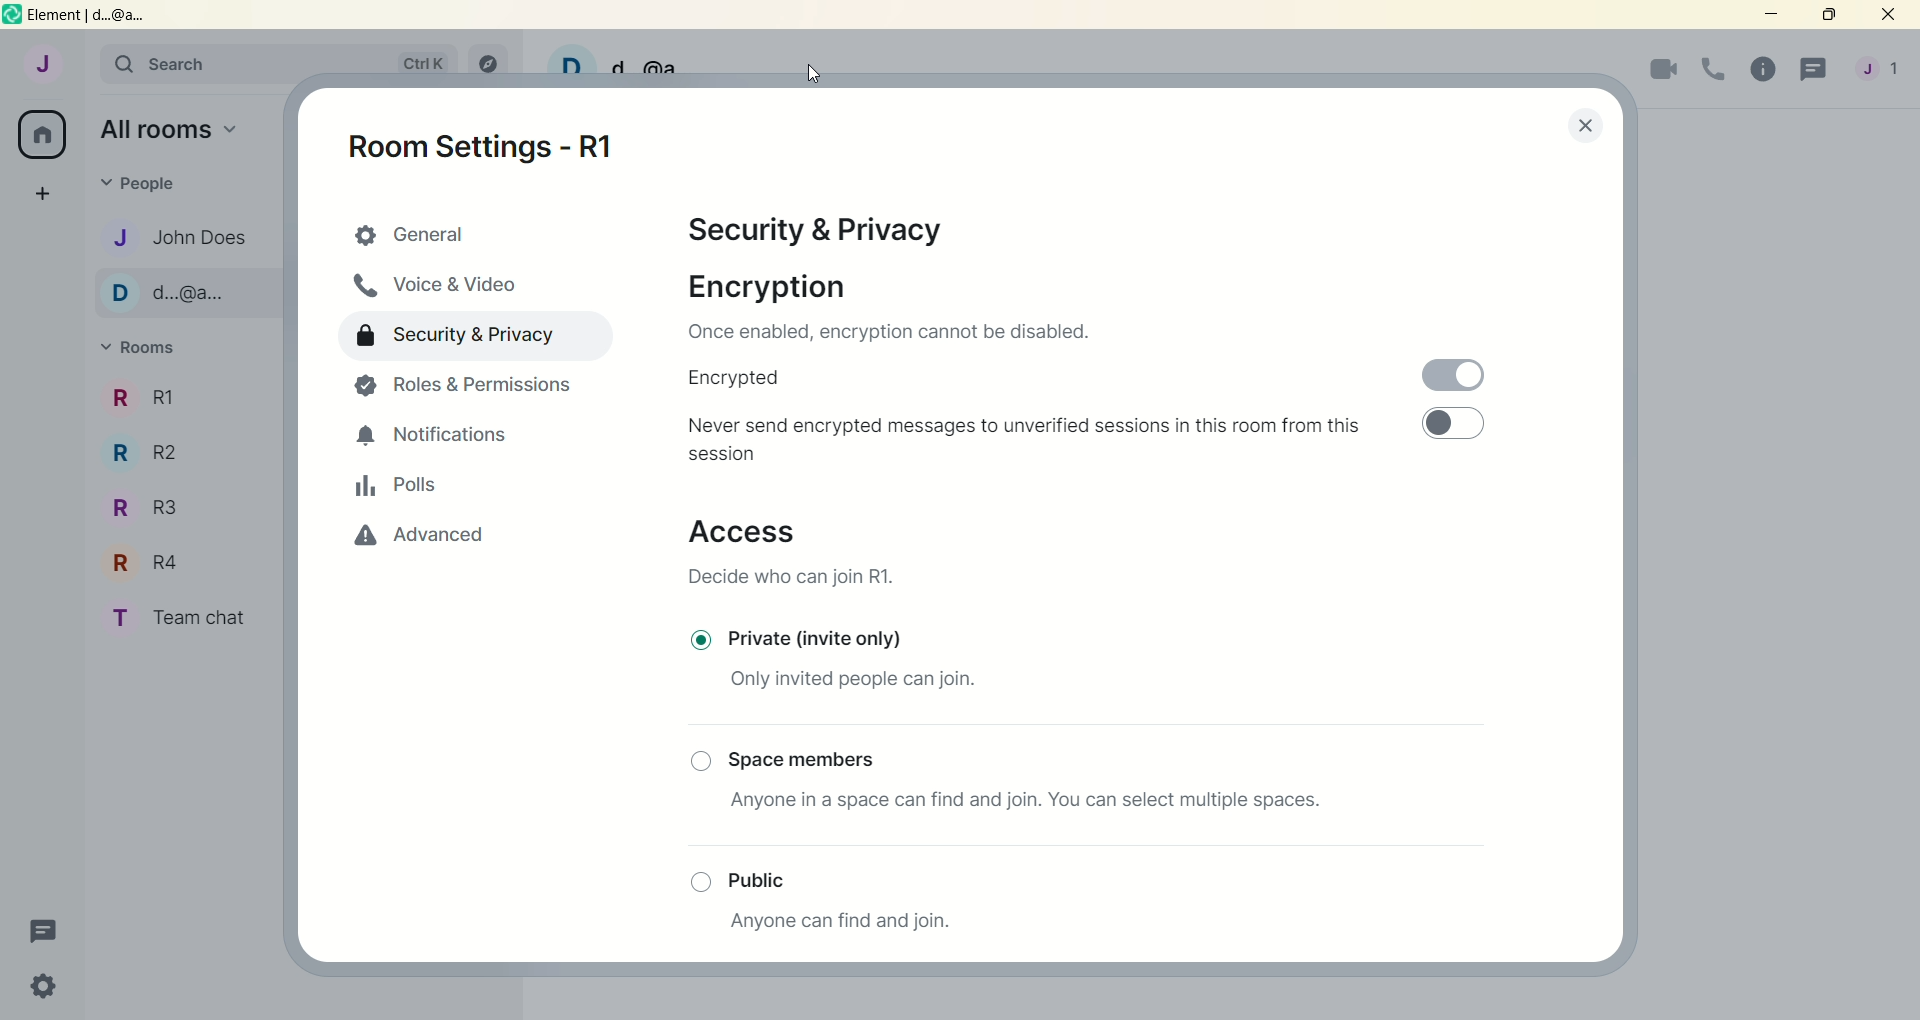  Describe the element at coordinates (12, 15) in the screenshot. I see `logo` at that location.